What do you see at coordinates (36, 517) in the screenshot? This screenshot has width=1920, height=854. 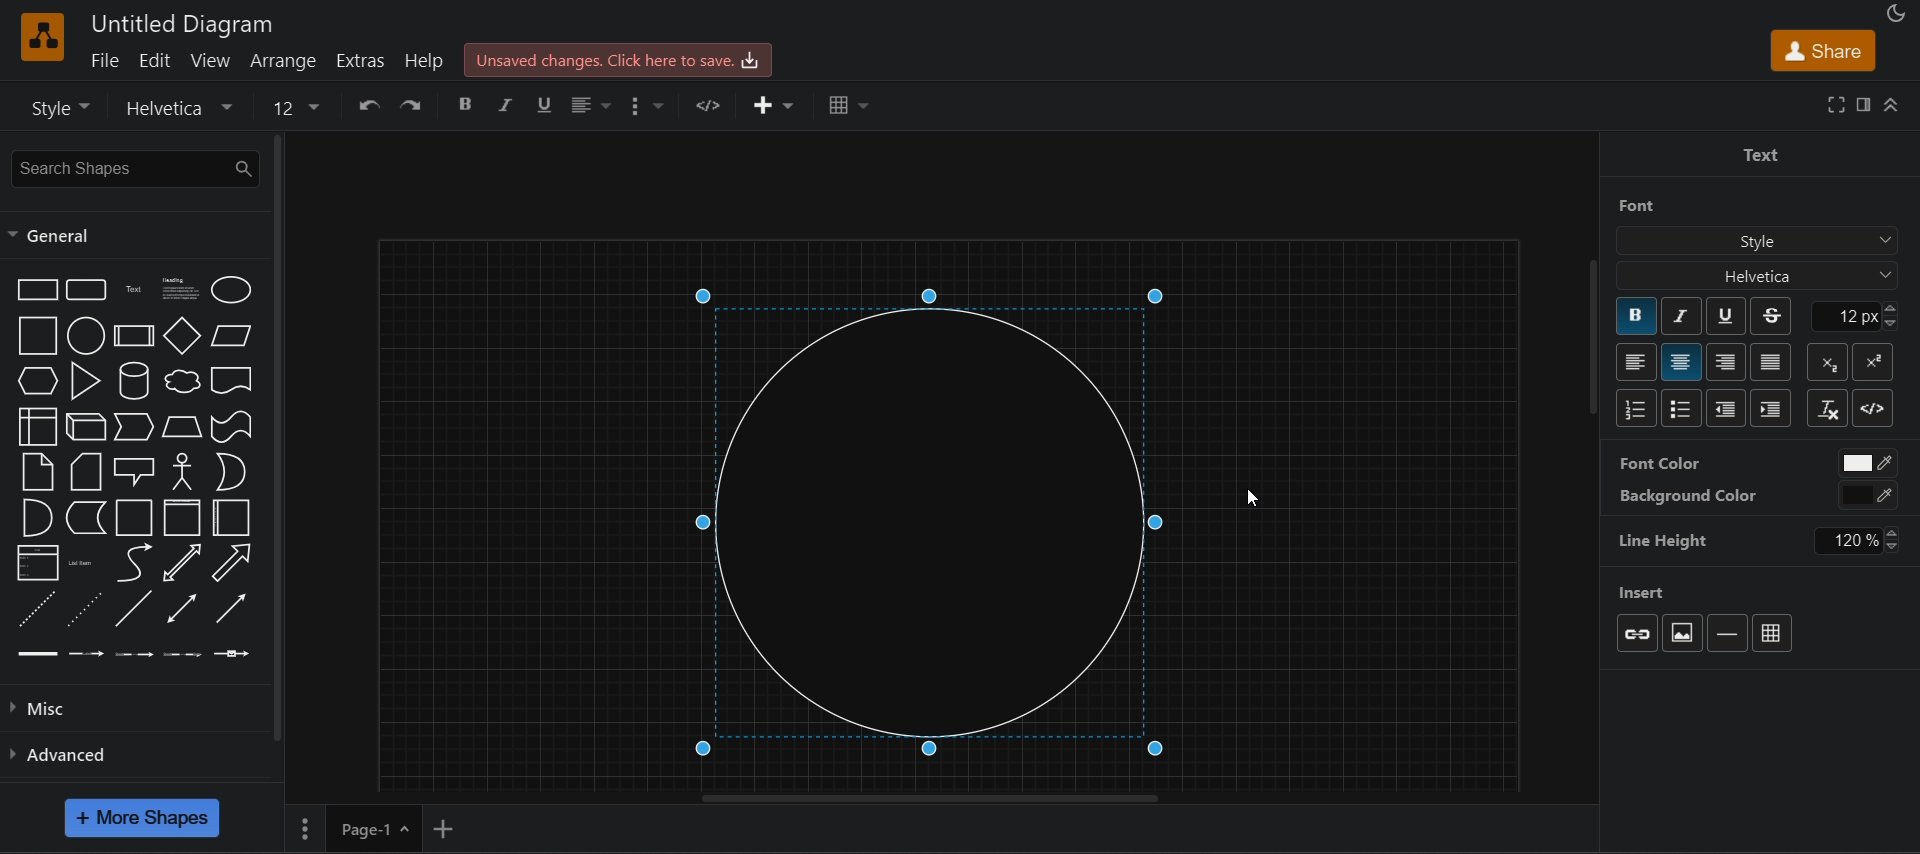 I see `and` at bounding box center [36, 517].